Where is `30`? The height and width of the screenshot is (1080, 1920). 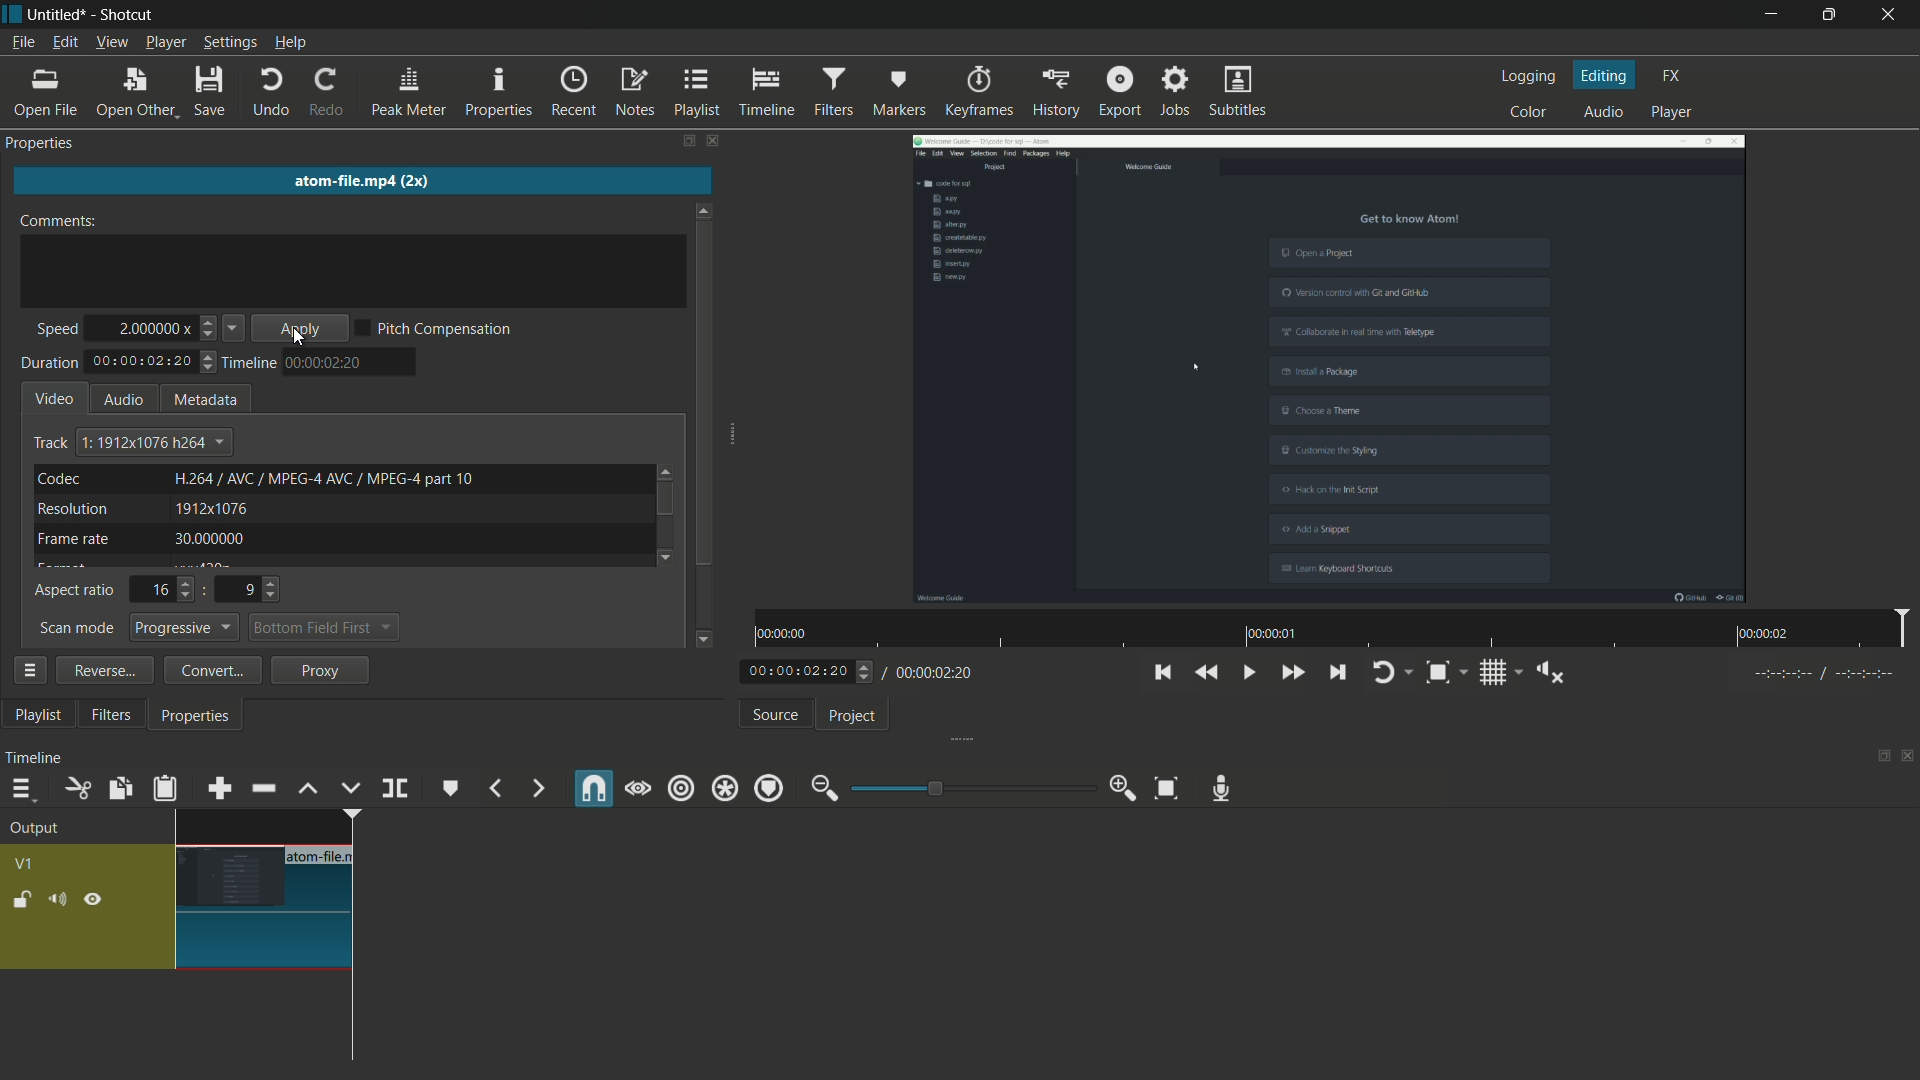 30 is located at coordinates (207, 538).